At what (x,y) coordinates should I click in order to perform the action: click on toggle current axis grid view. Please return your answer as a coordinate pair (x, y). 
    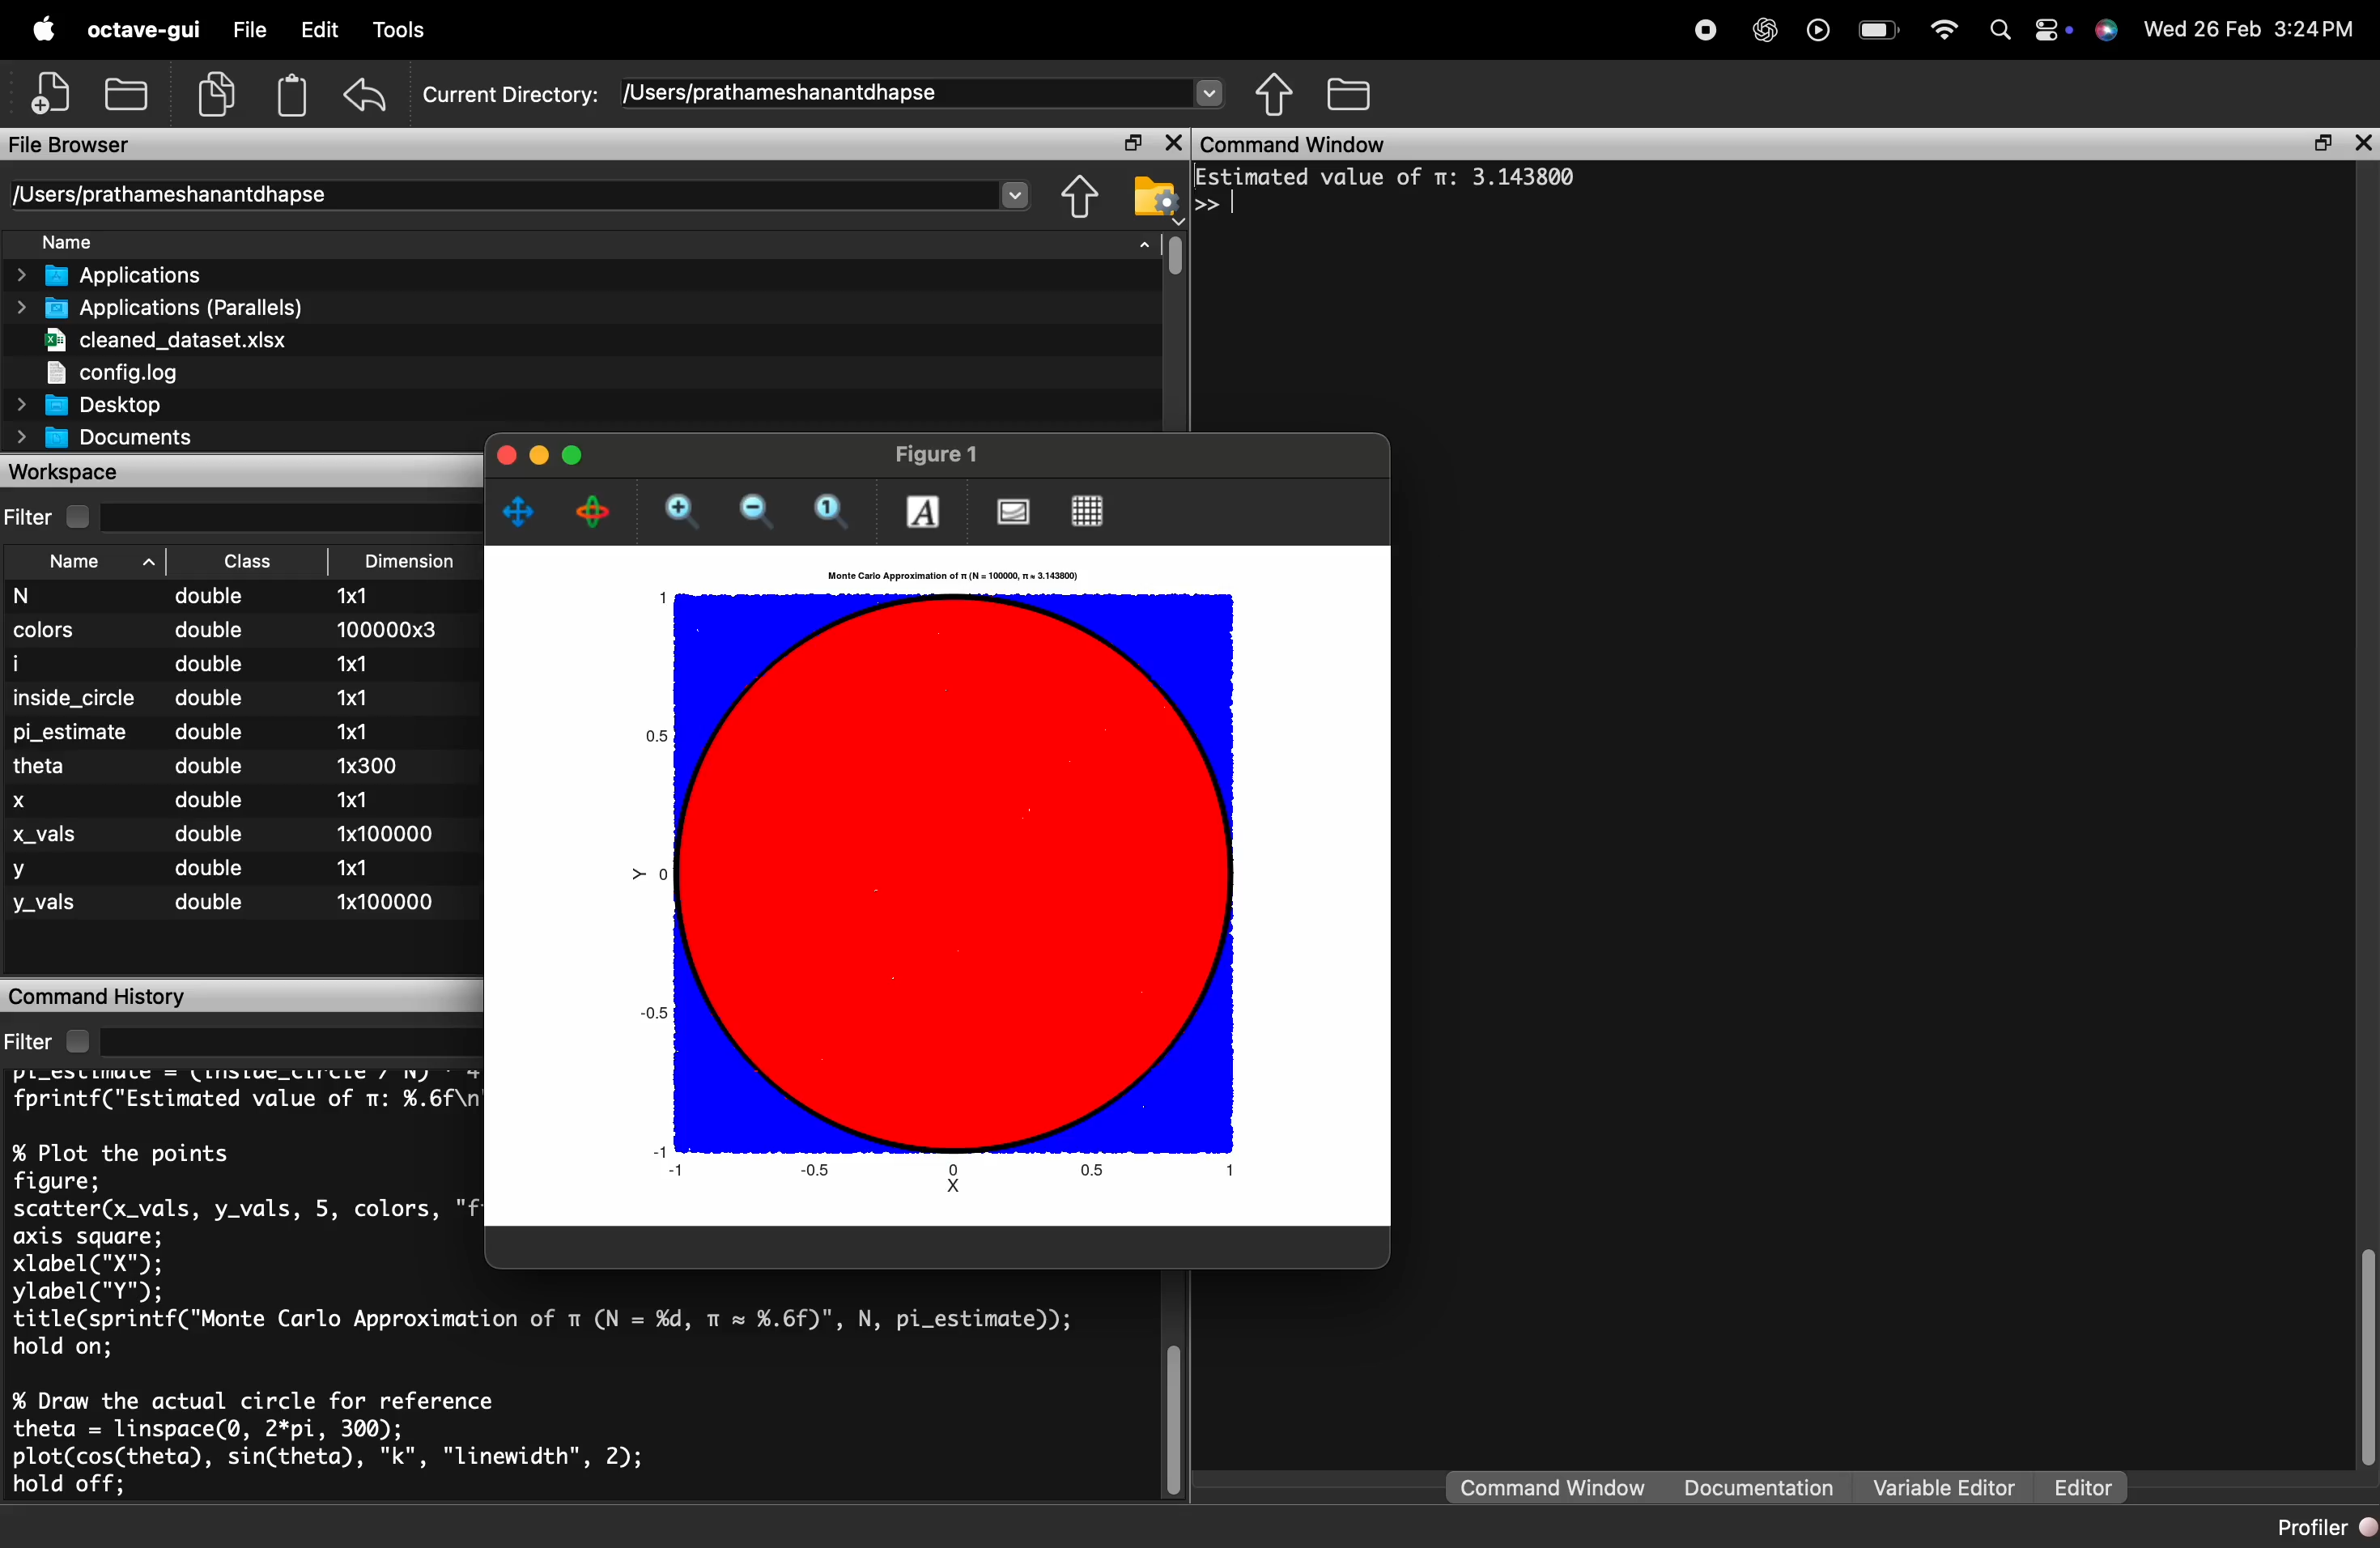
    Looking at the image, I should click on (1089, 512).